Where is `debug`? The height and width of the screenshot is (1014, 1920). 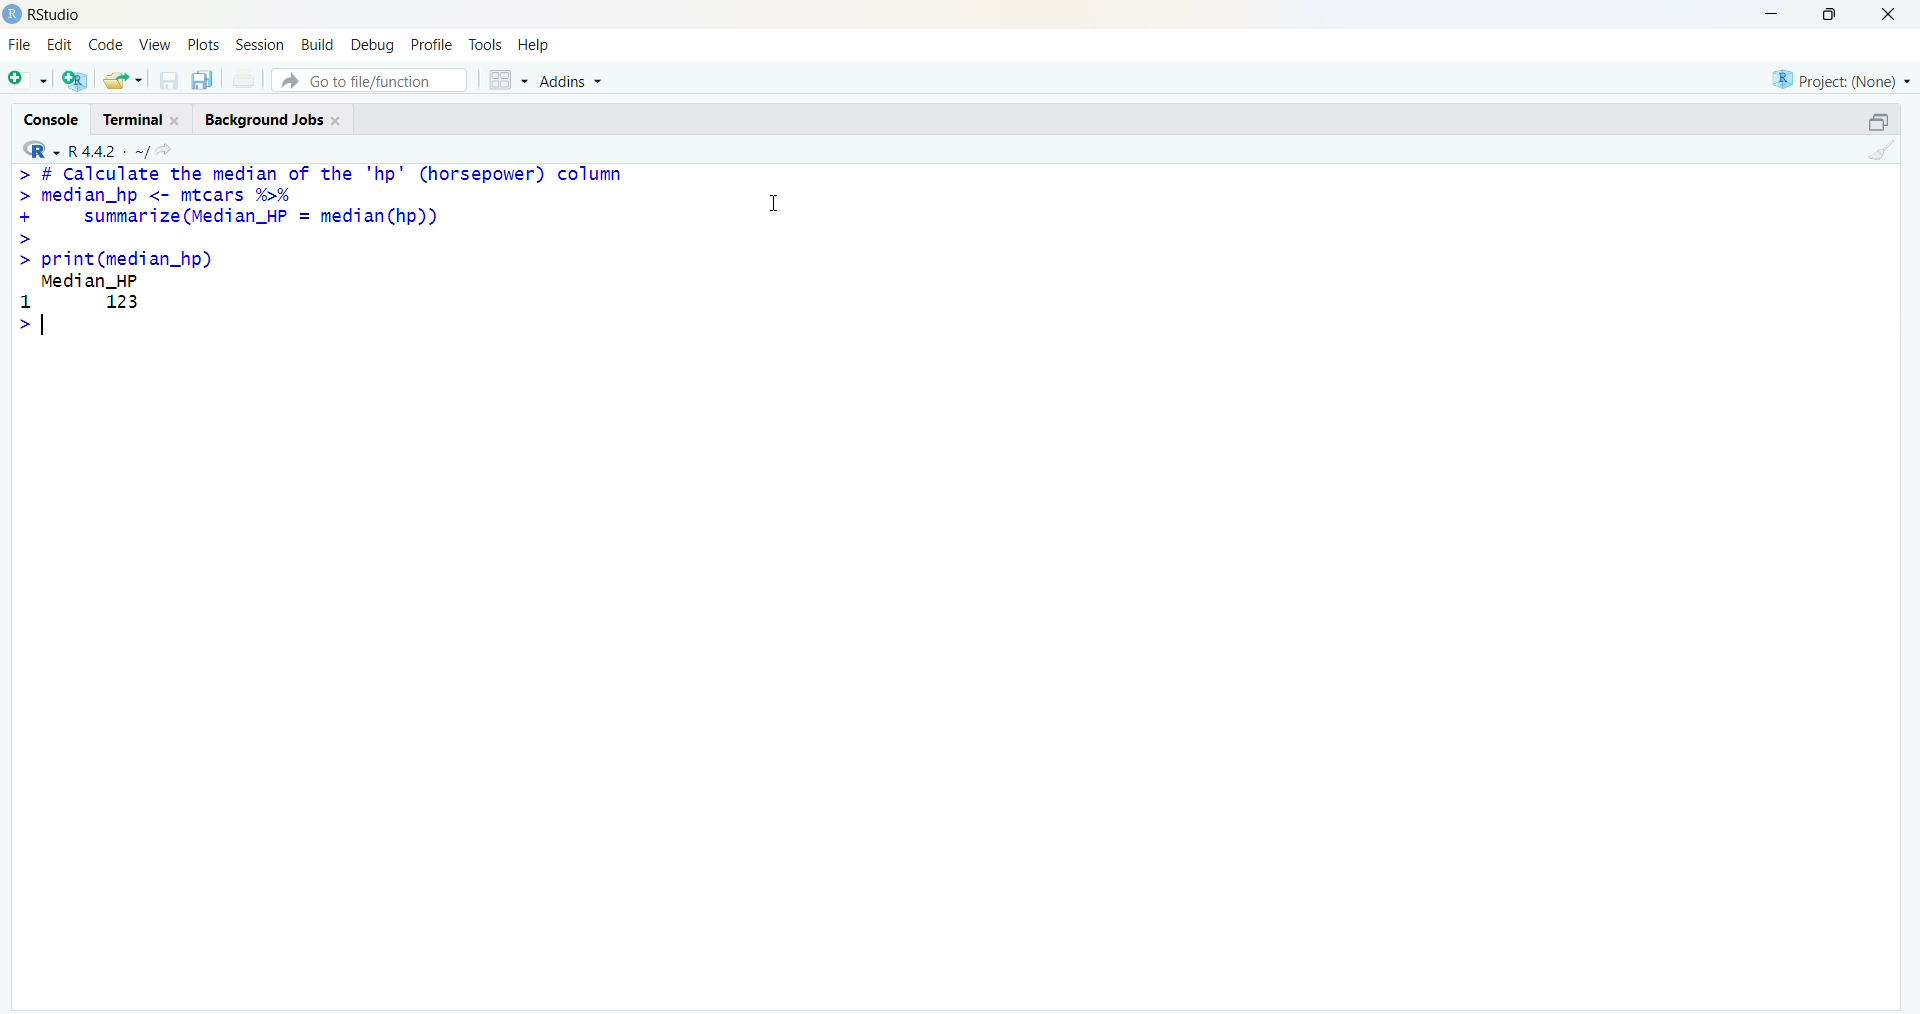
debug is located at coordinates (372, 47).